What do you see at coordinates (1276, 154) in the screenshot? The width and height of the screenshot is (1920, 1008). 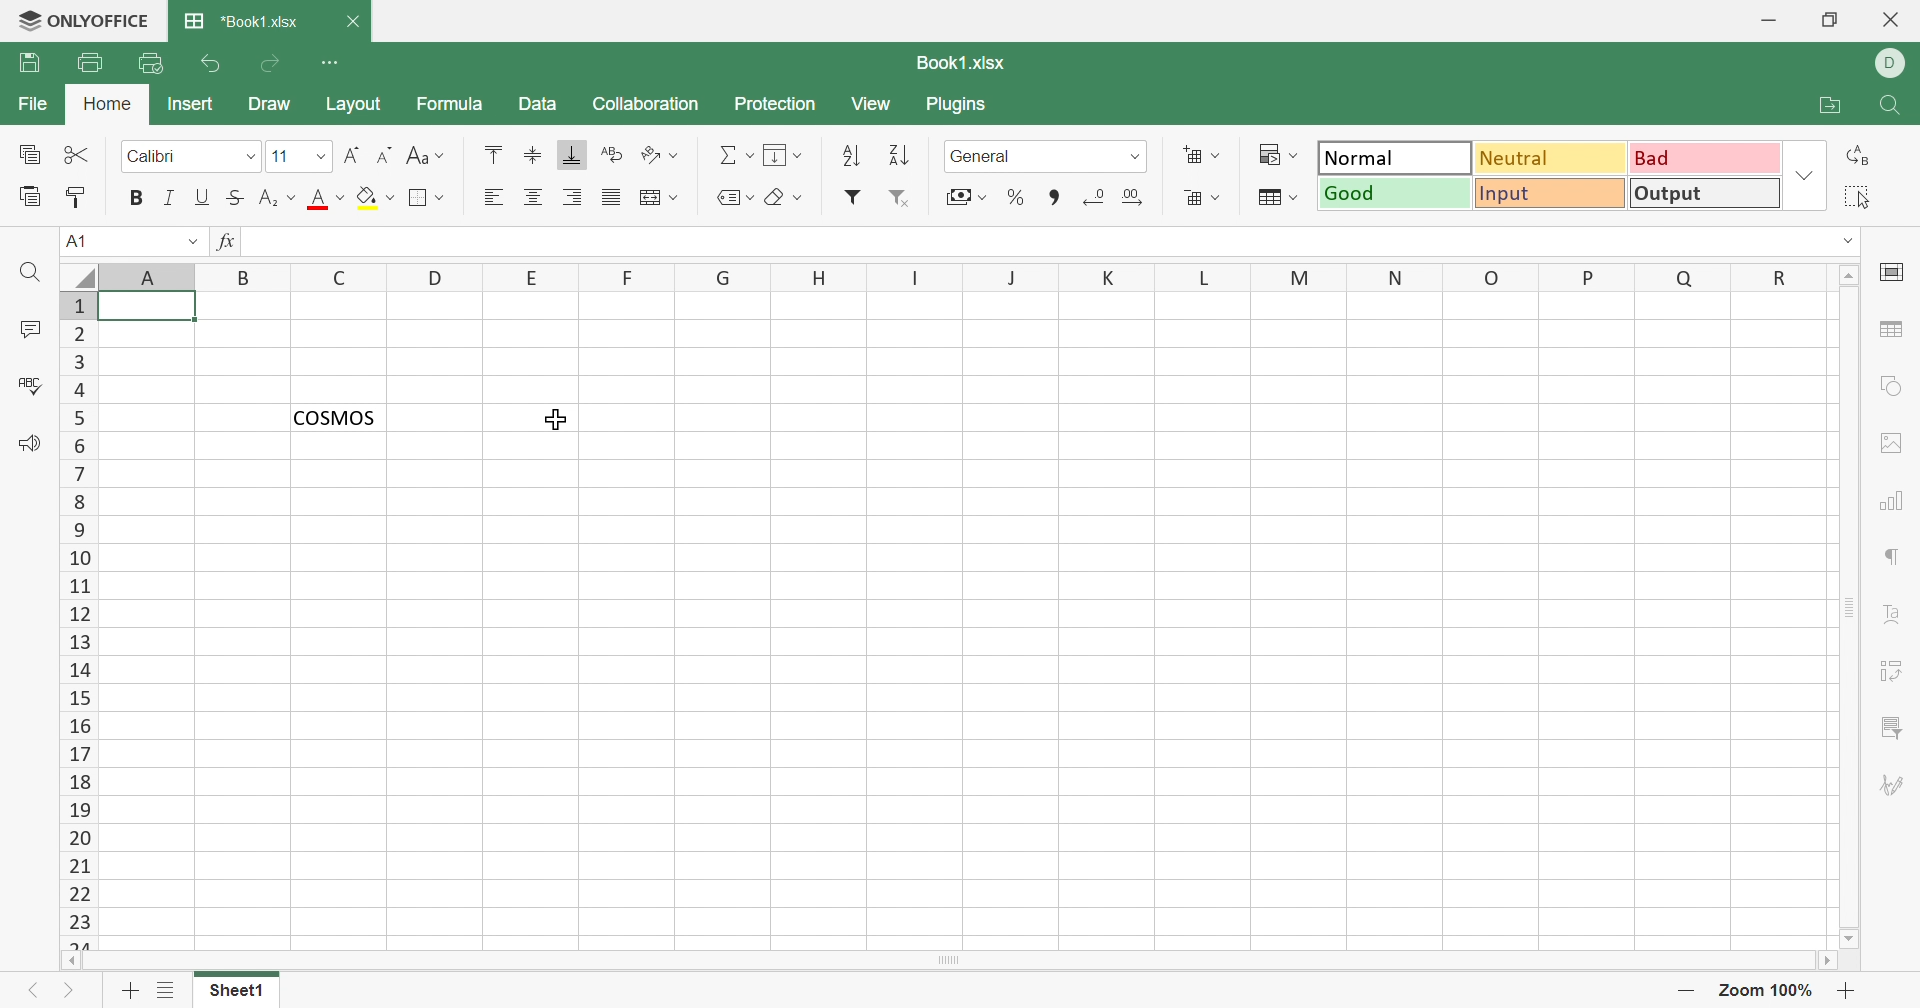 I see `Conditional formatting` at bounding box center [1276, 154].